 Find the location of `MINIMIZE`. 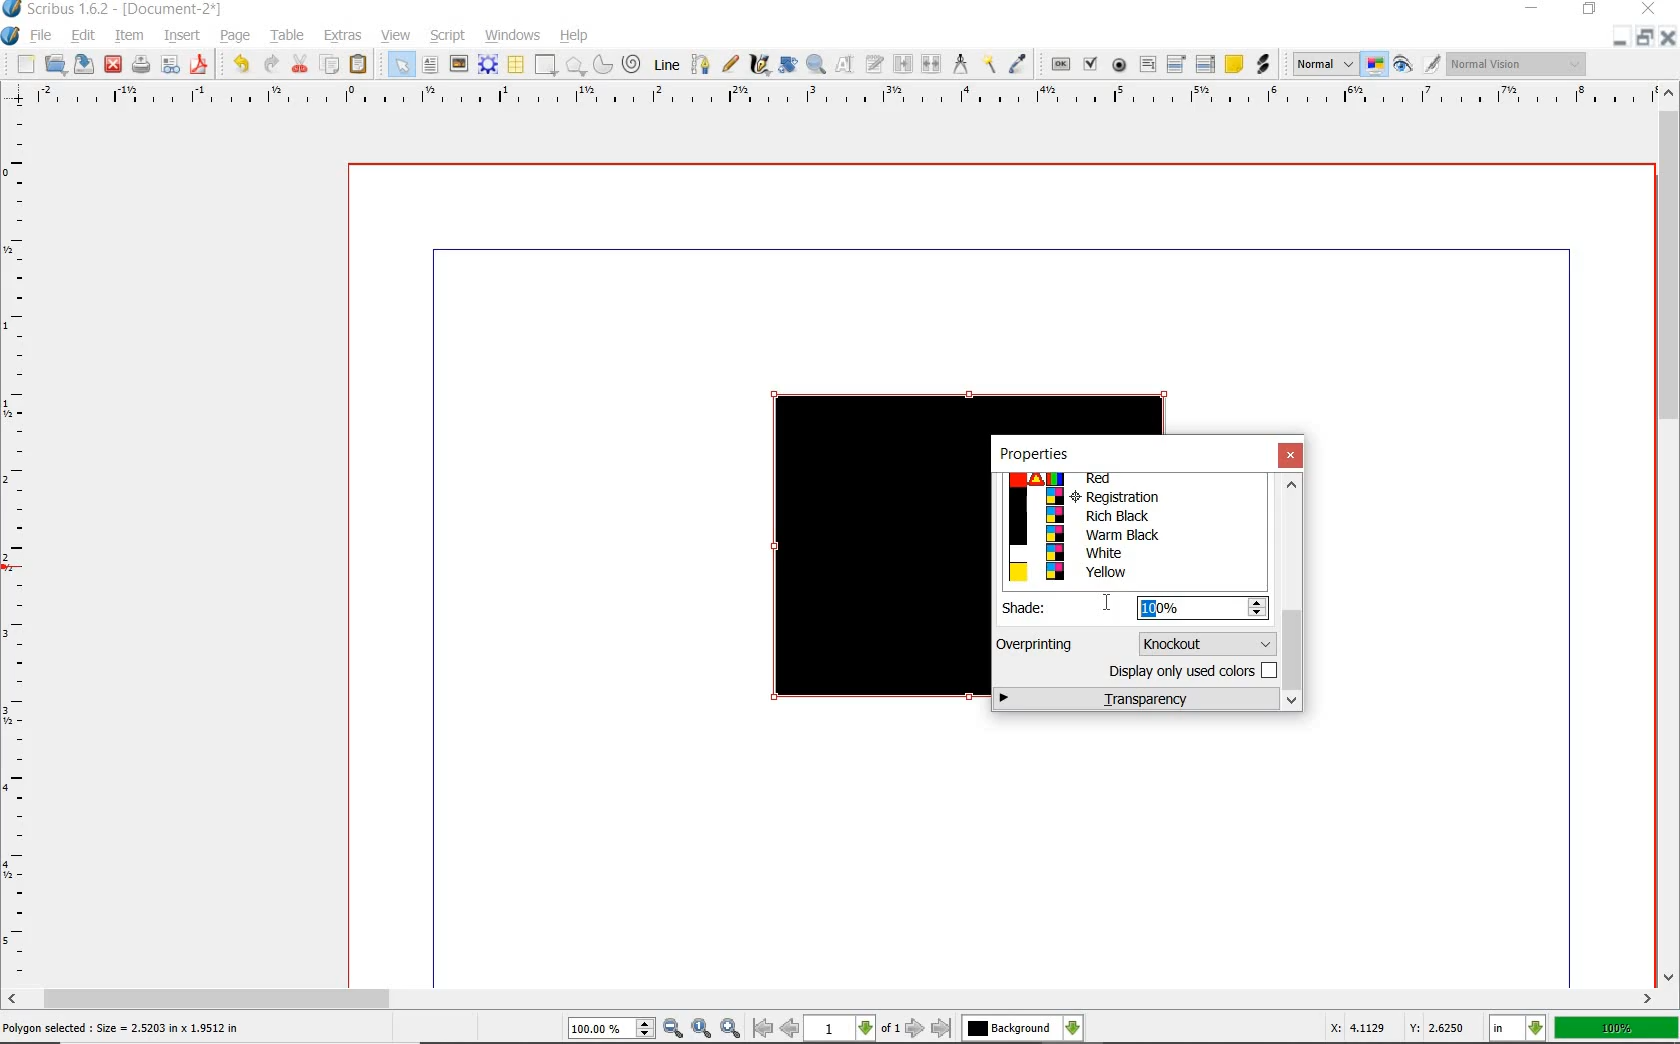

MINIMIZE is located at coordinates (1617, 43).